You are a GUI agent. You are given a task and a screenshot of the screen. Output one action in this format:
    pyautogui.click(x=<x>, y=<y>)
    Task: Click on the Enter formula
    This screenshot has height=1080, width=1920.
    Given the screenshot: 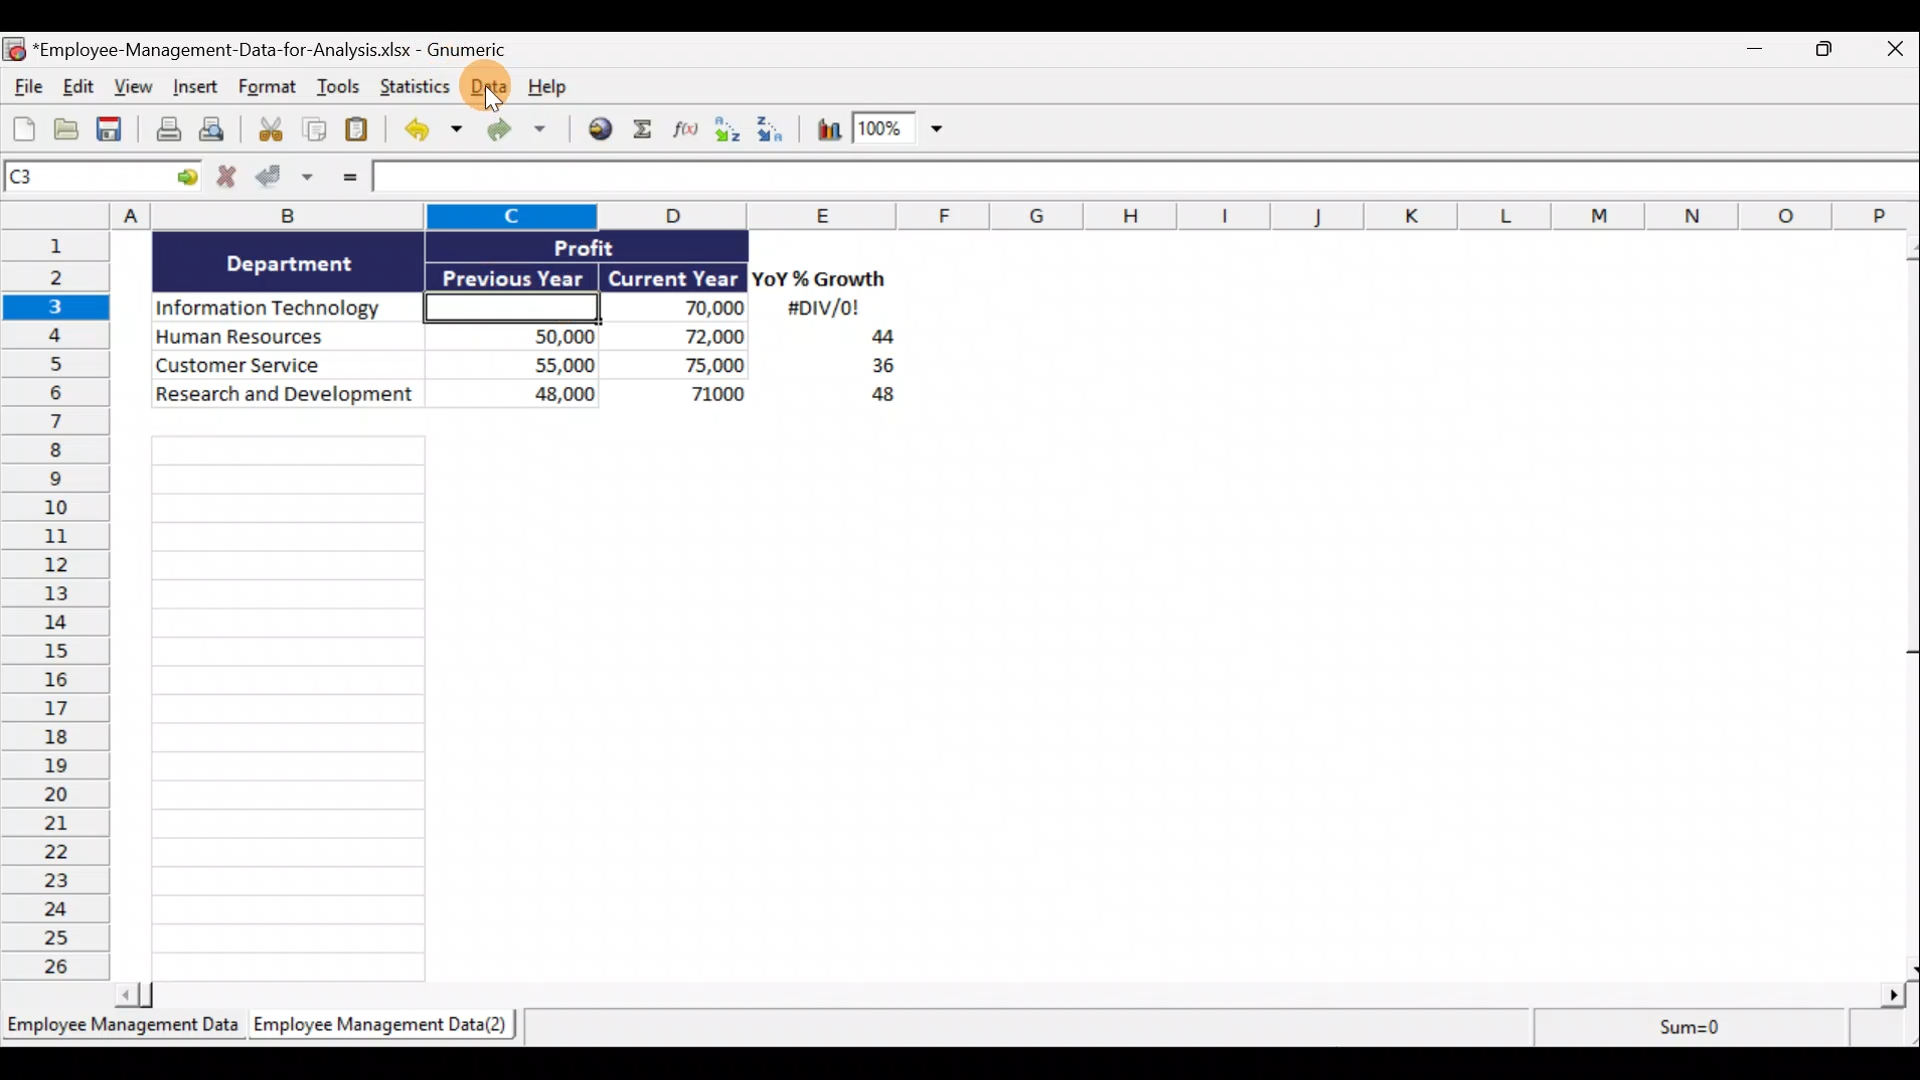 What is the action you would take?
    pyautogui.click(x=346, y=180)
    